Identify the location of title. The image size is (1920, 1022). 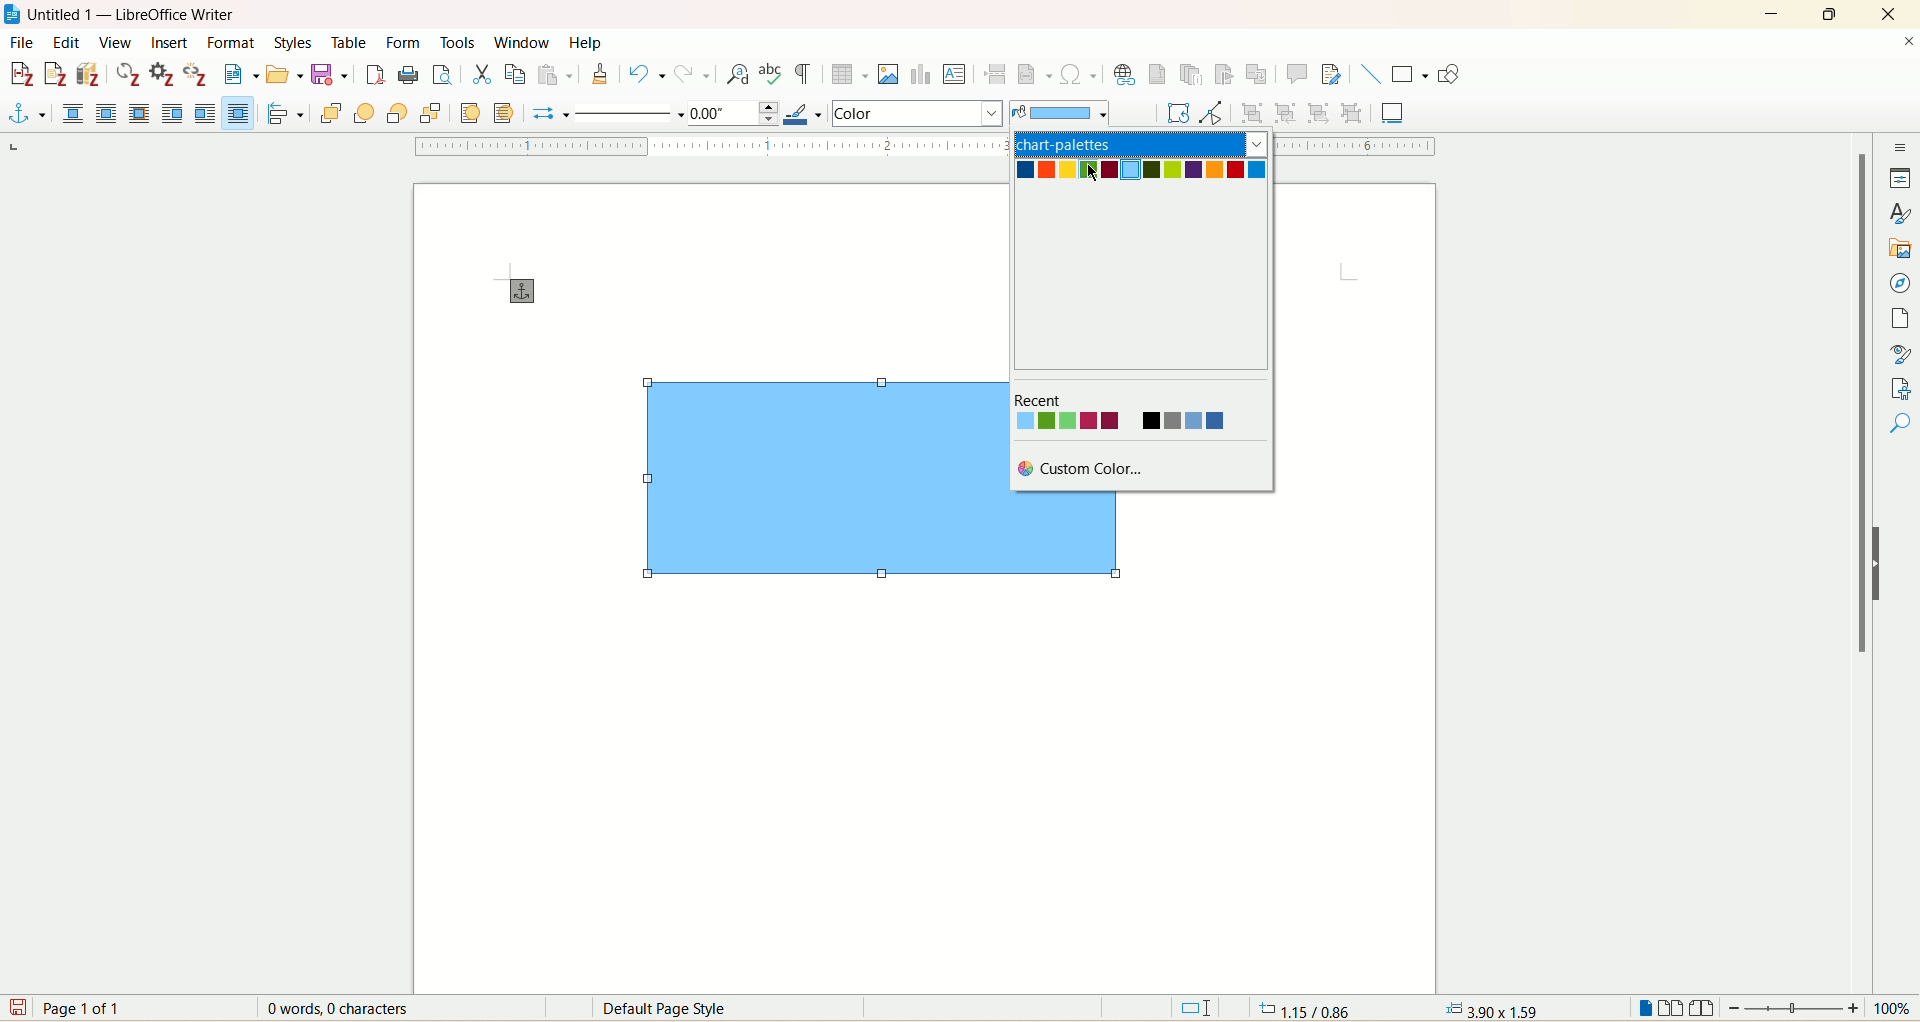
(134, 15).